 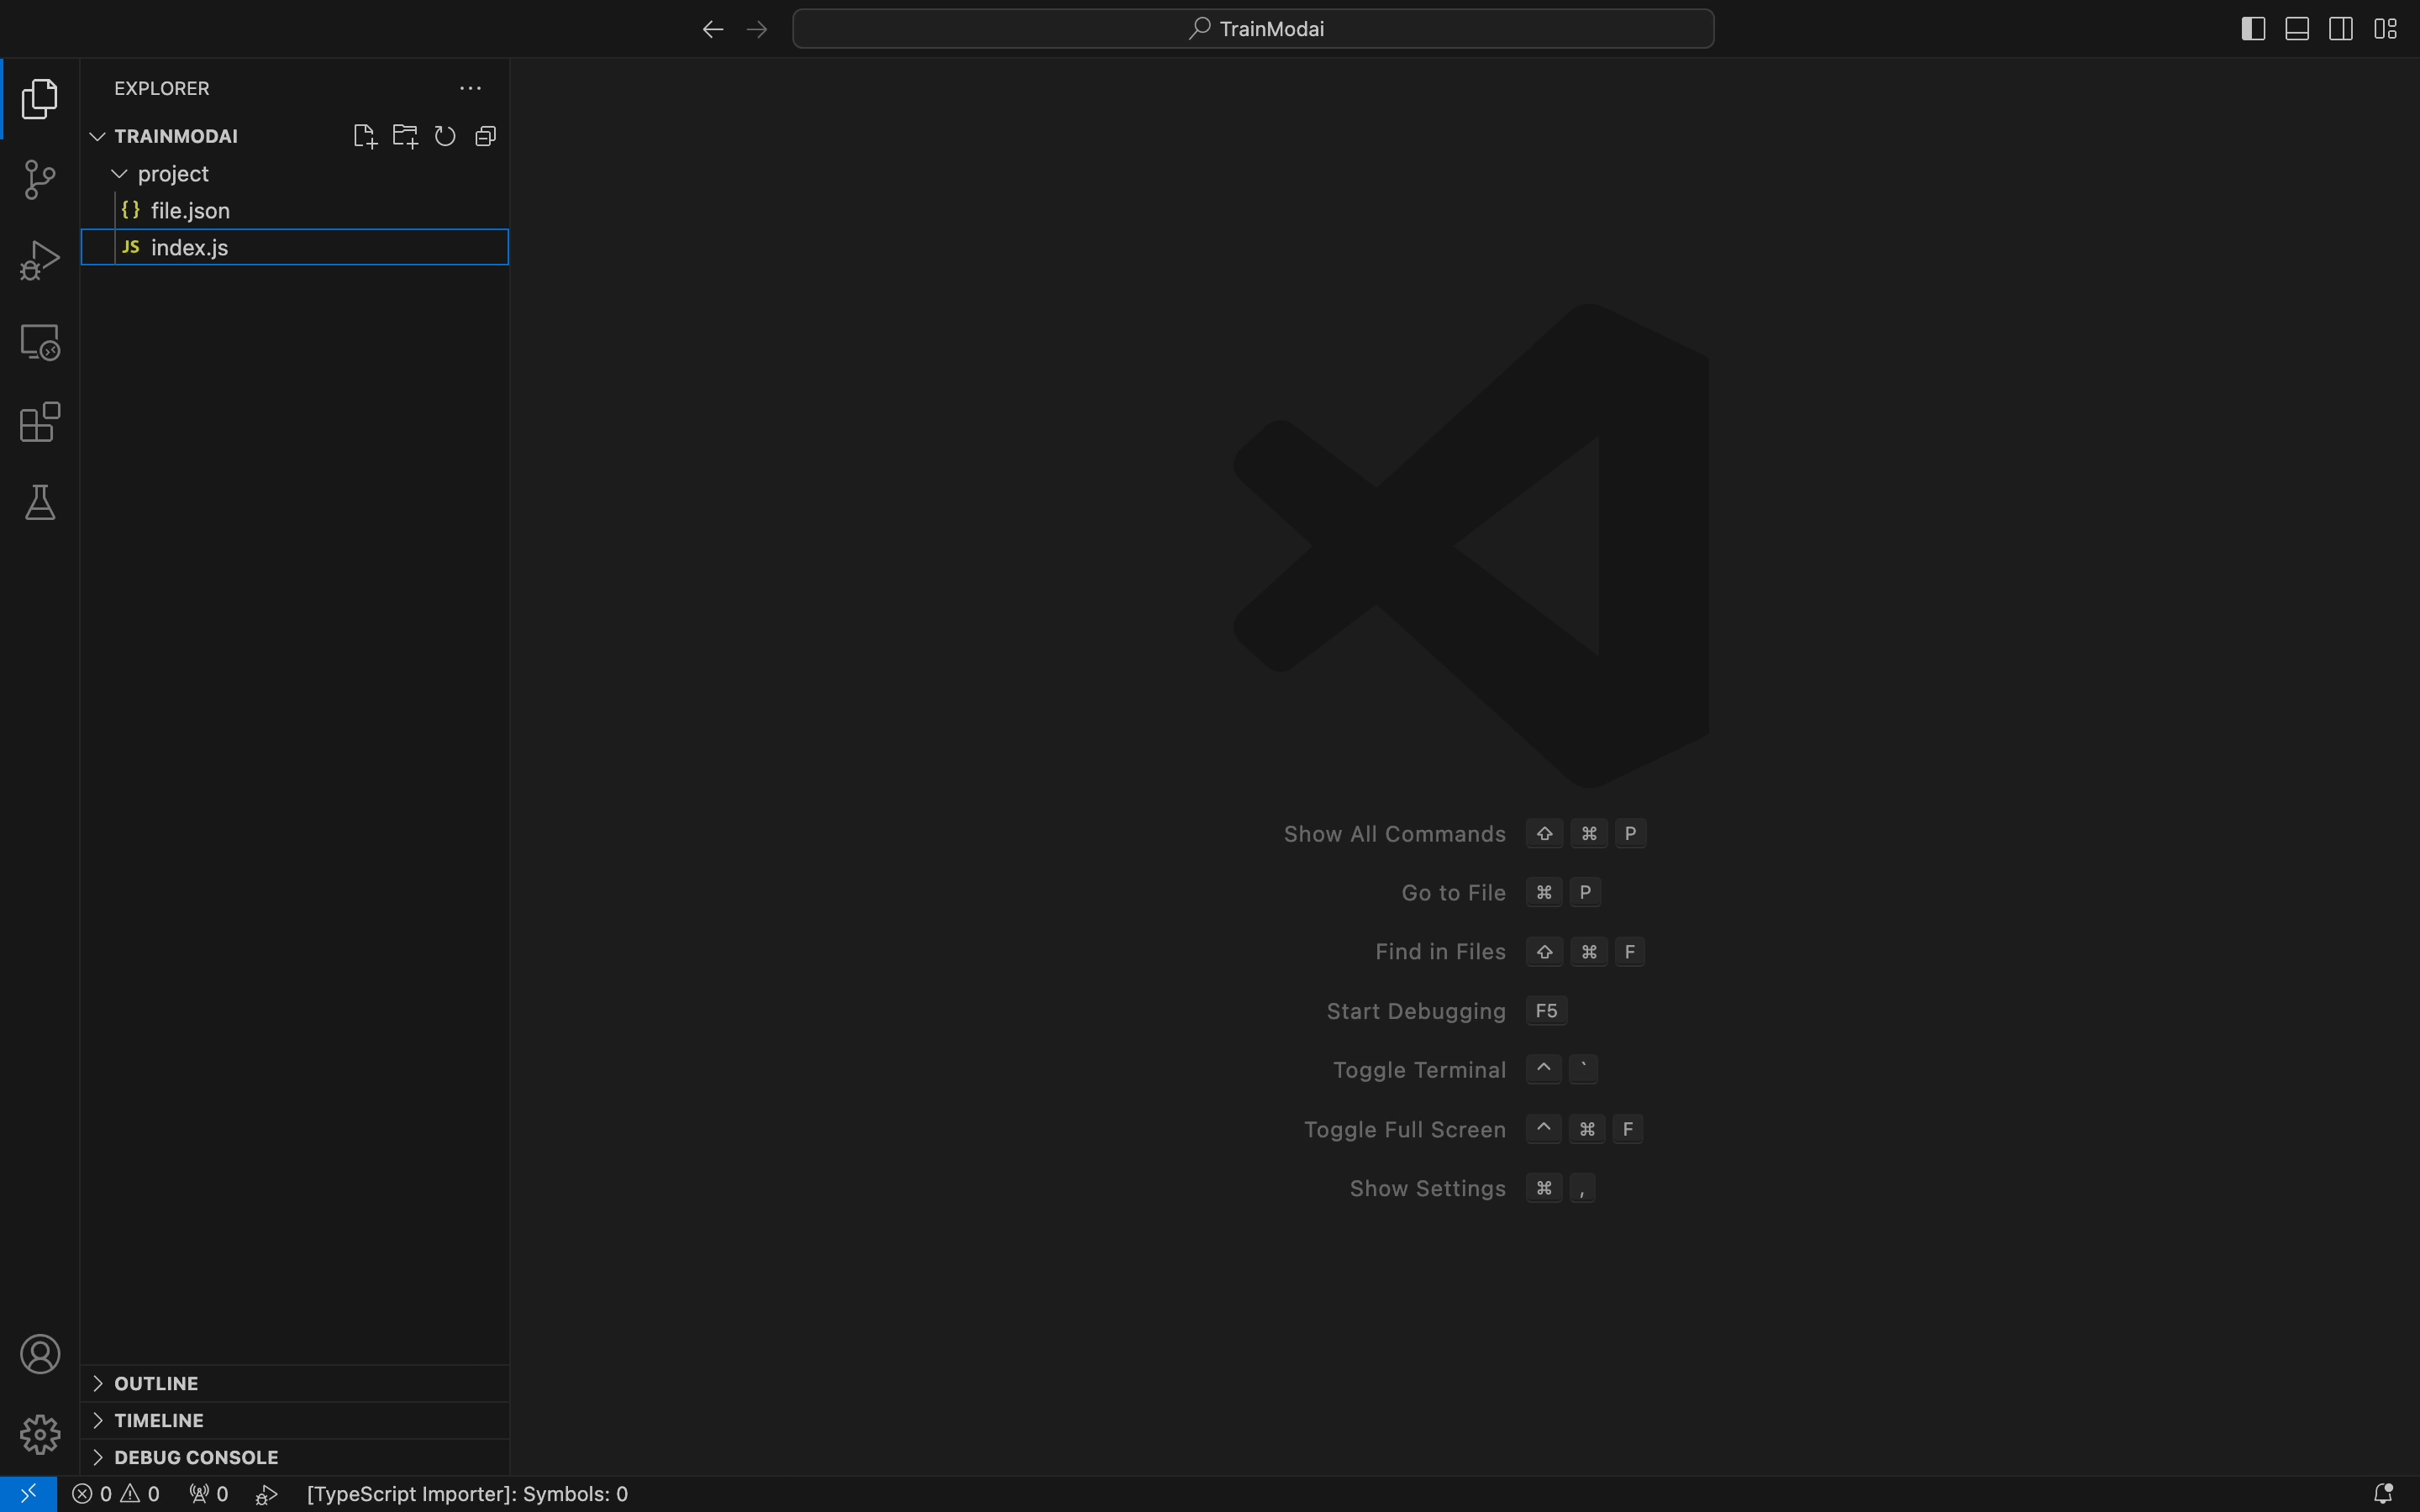 I want to click on Start debugging, so click(x=1444, y=1012).